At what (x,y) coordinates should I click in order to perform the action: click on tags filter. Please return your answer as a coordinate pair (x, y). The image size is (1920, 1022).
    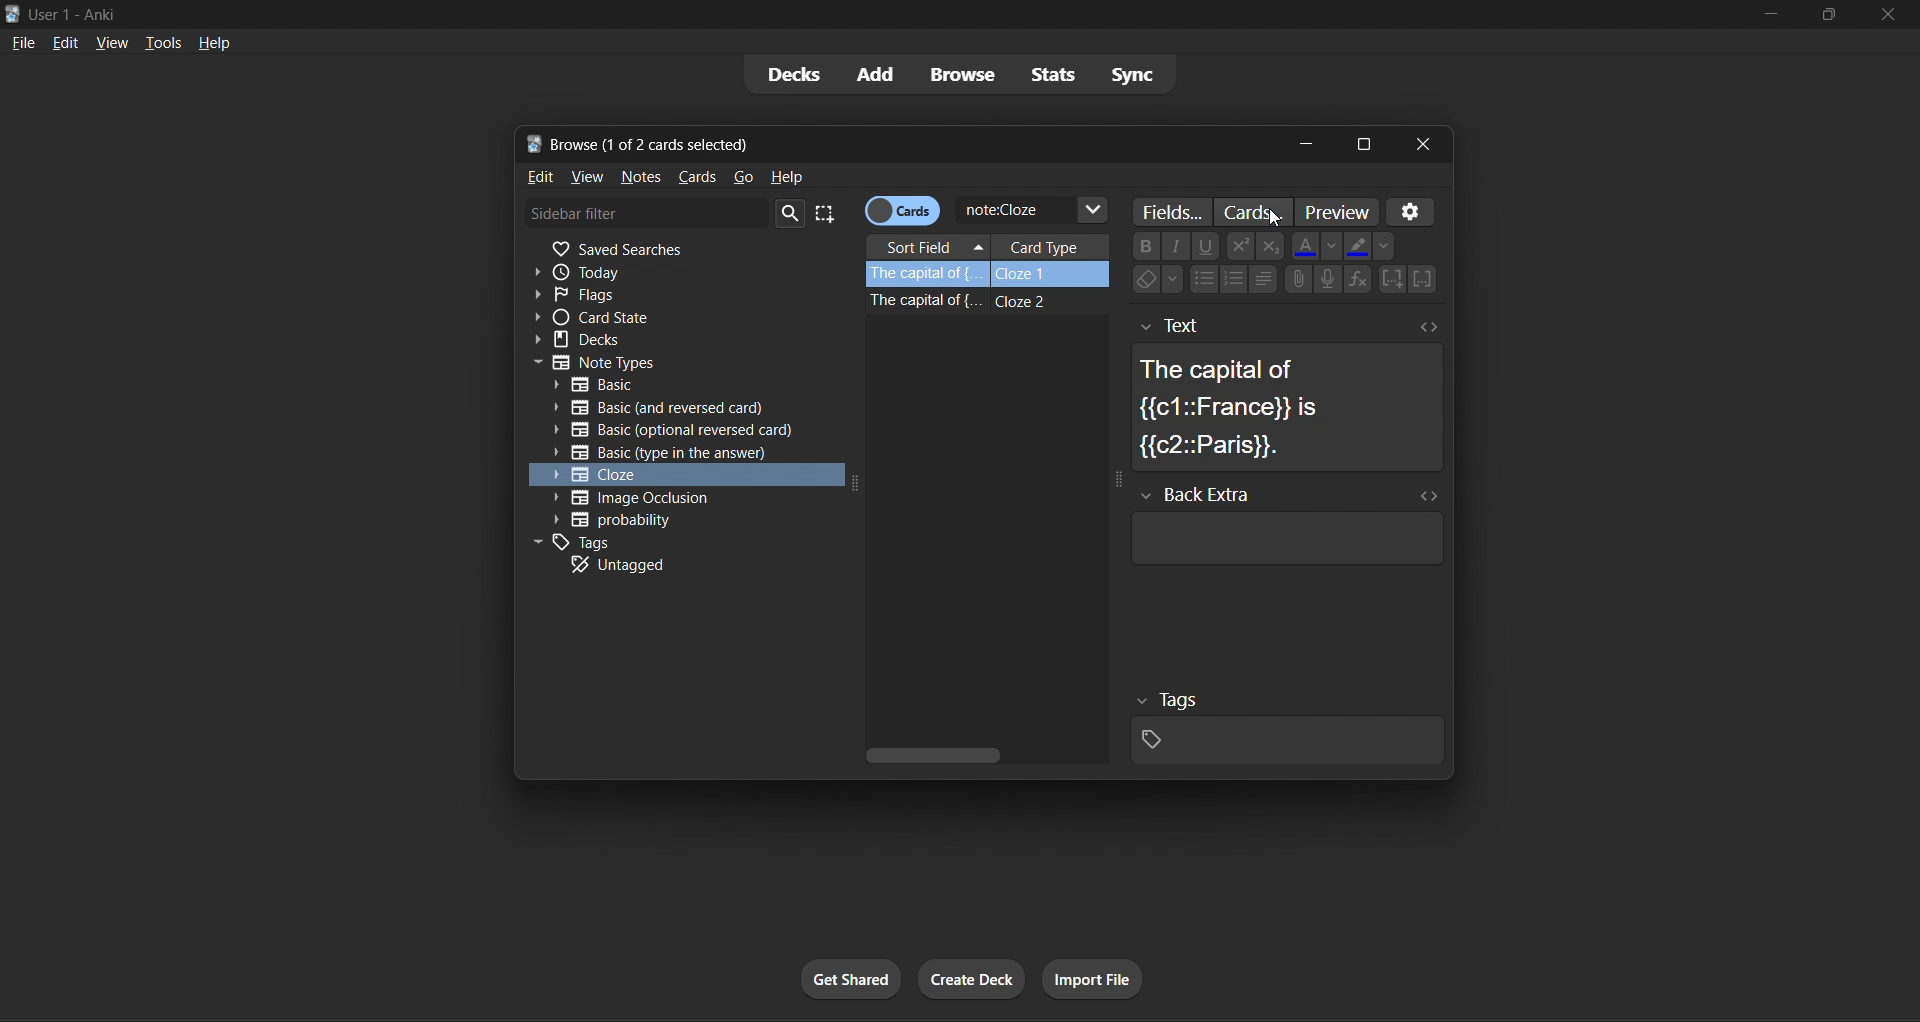
    Looking at the image, I should click on (671, 541).